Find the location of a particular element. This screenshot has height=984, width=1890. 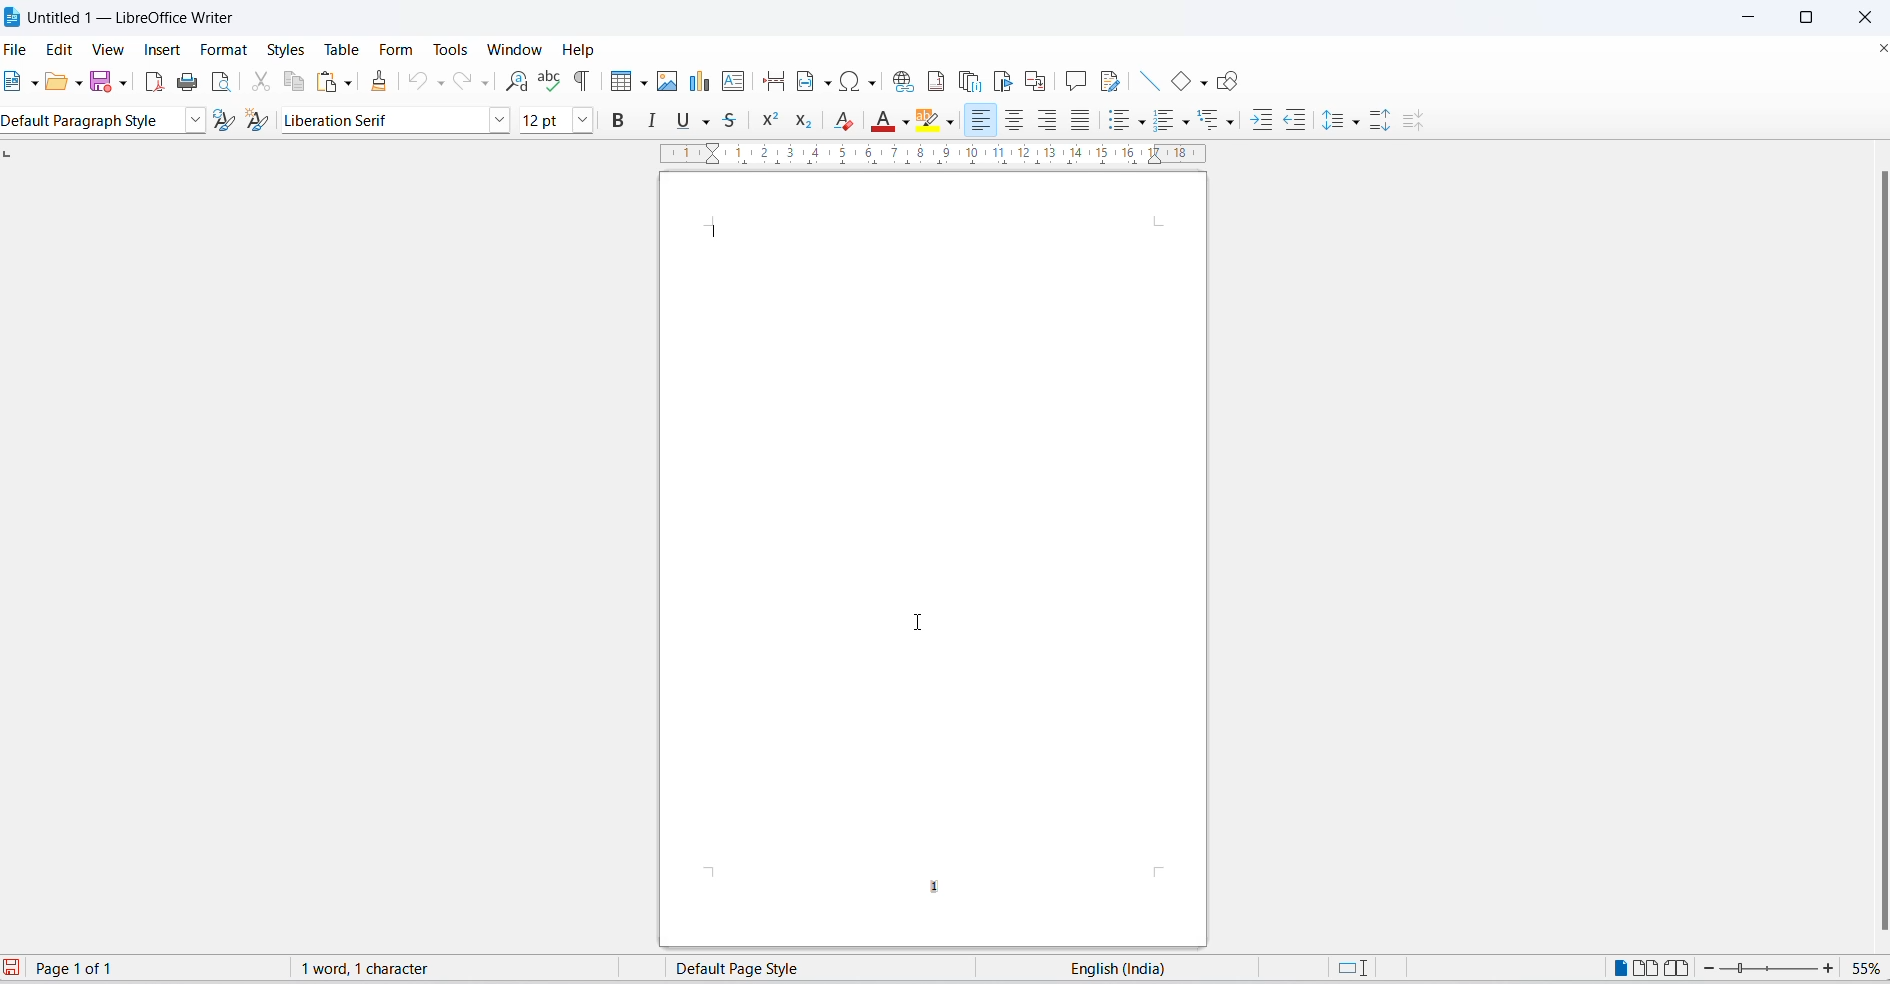

copy is located at coordinates (295, 83).